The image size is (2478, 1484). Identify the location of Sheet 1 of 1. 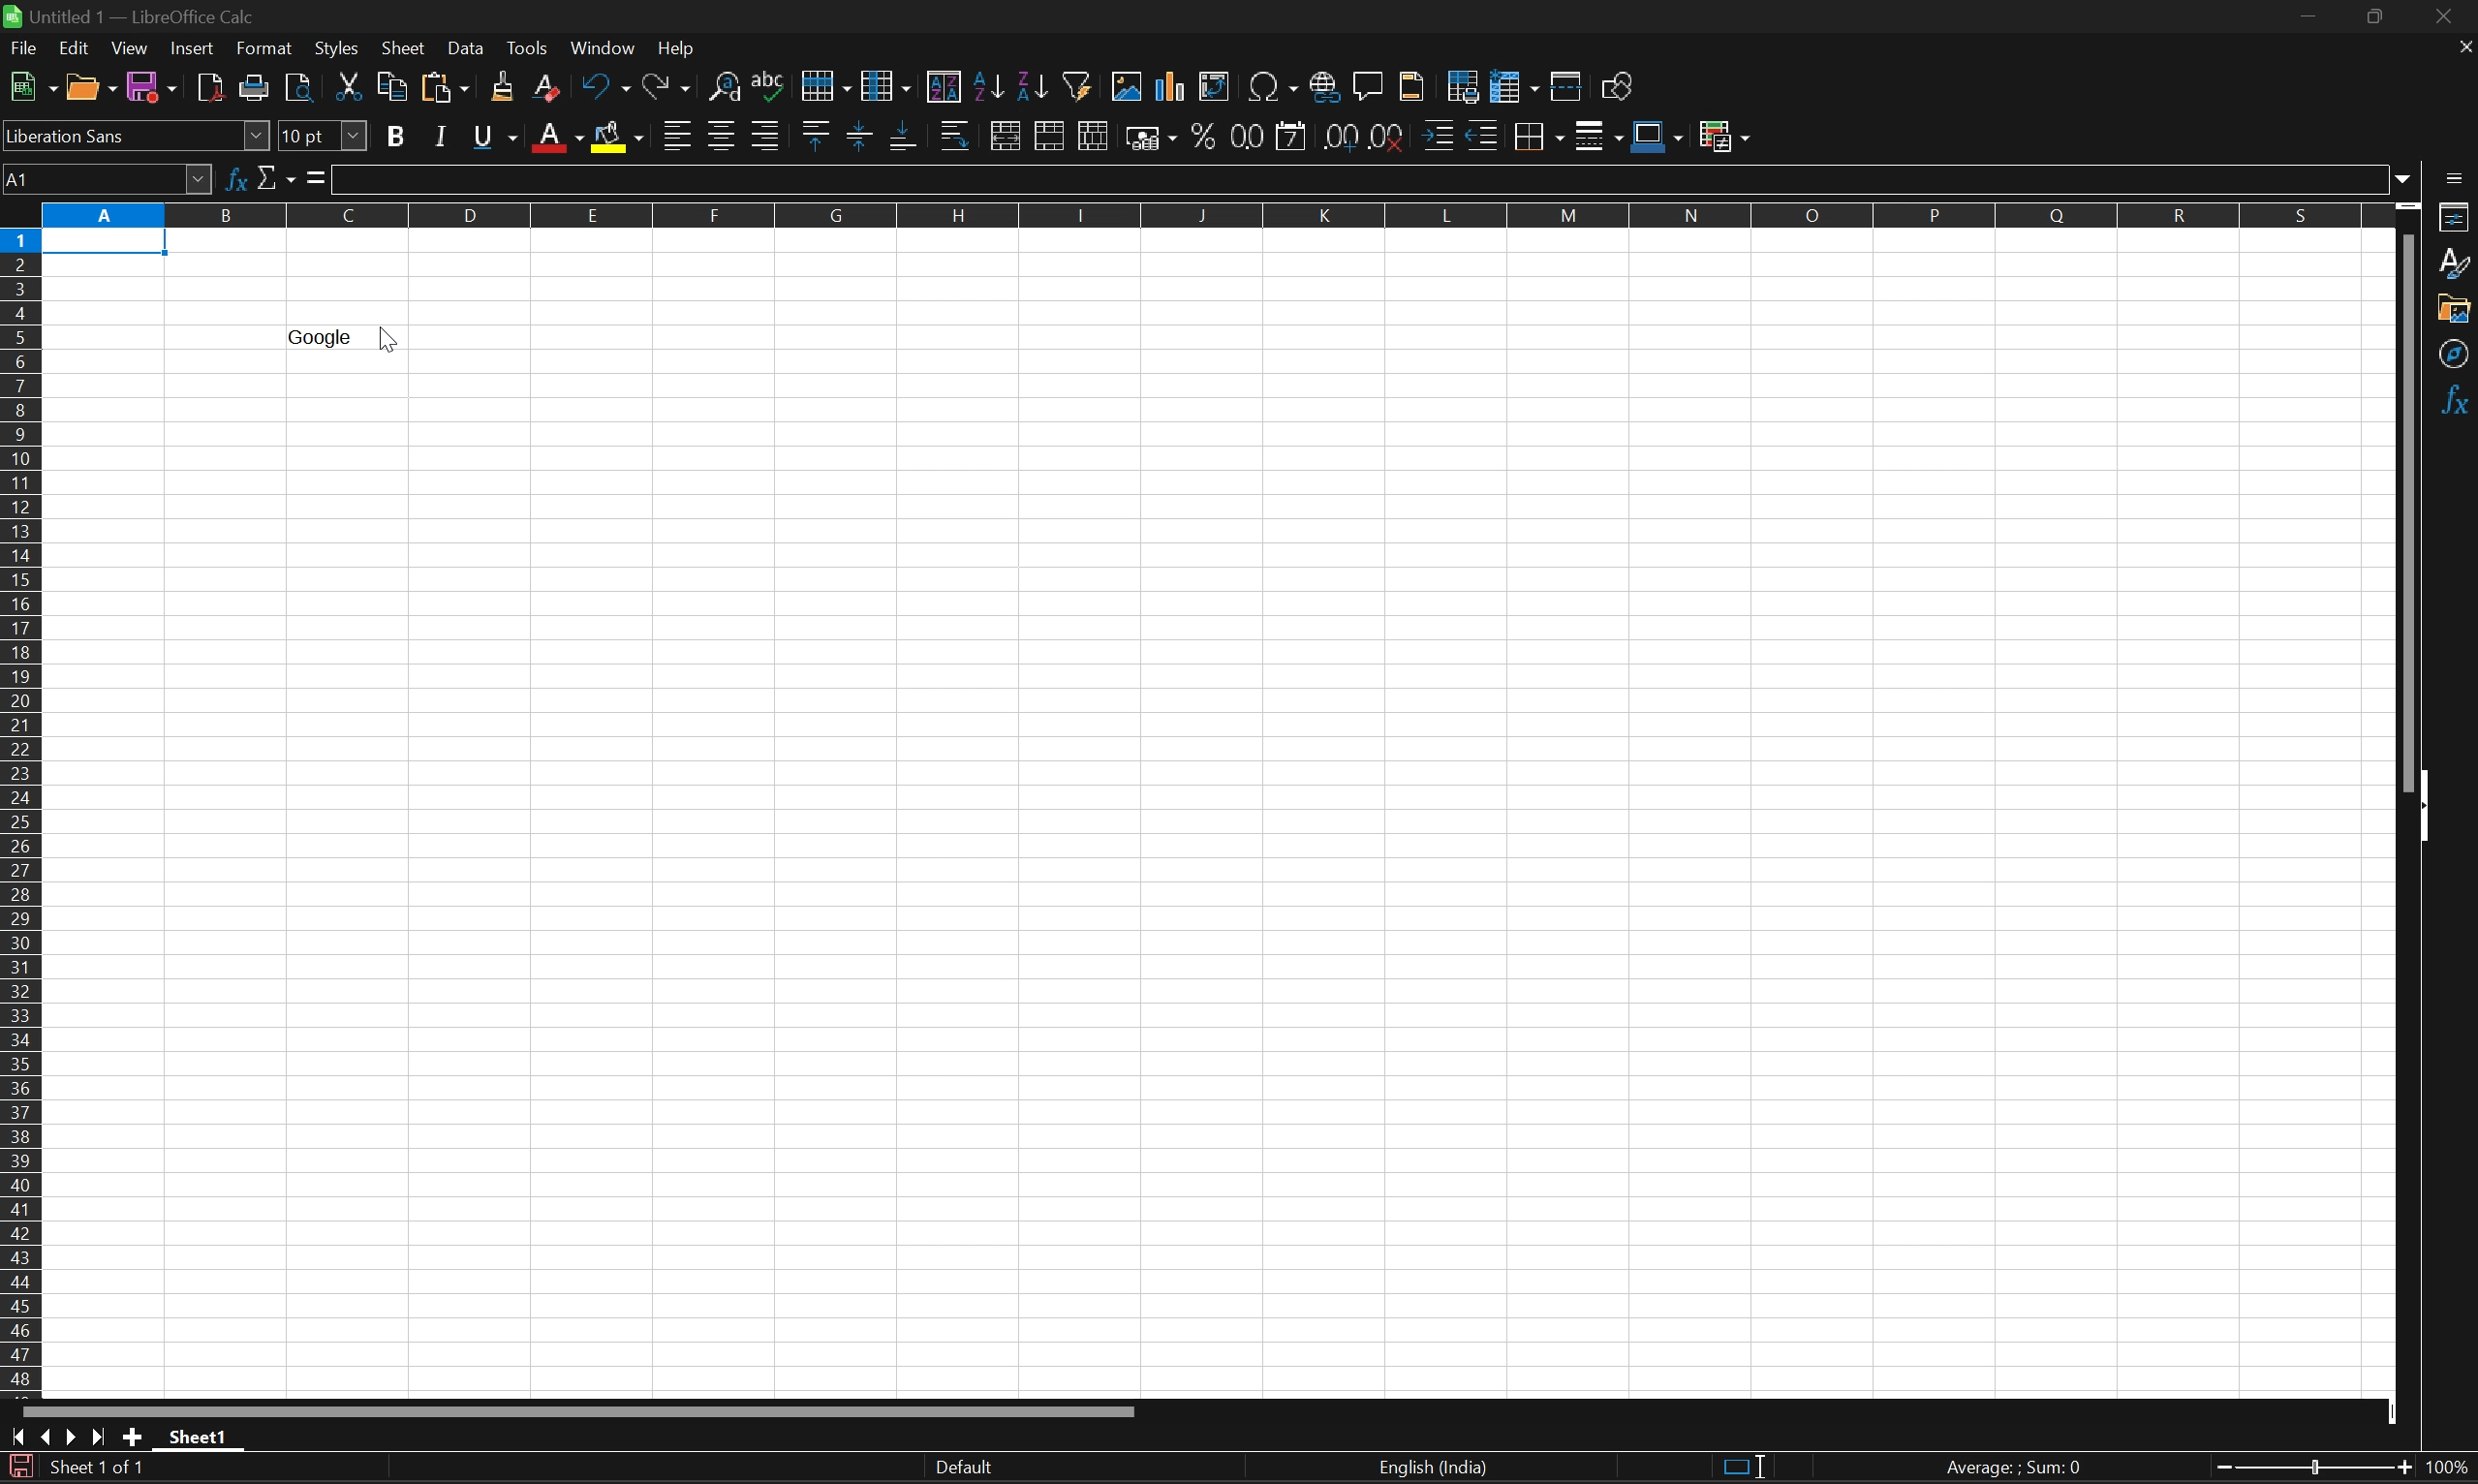
(100, 1469).